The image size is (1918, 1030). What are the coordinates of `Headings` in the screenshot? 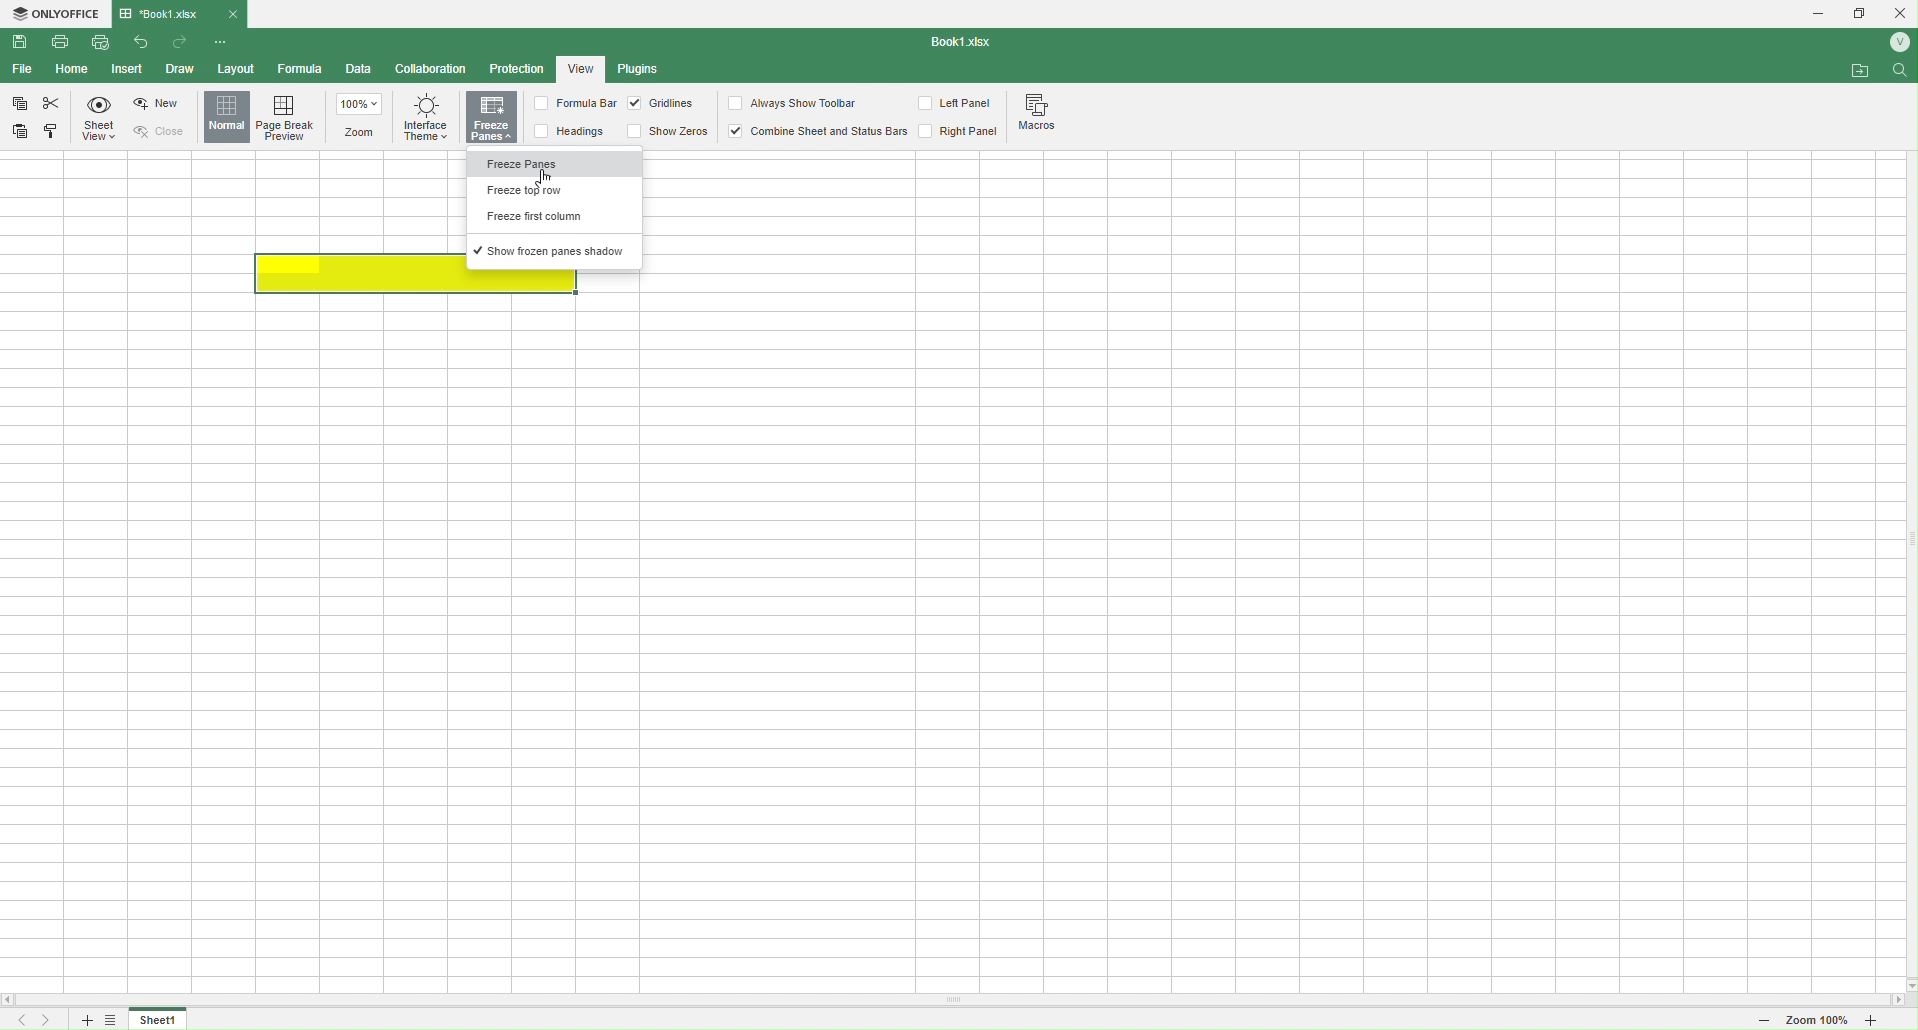 It's located at (576, 131).